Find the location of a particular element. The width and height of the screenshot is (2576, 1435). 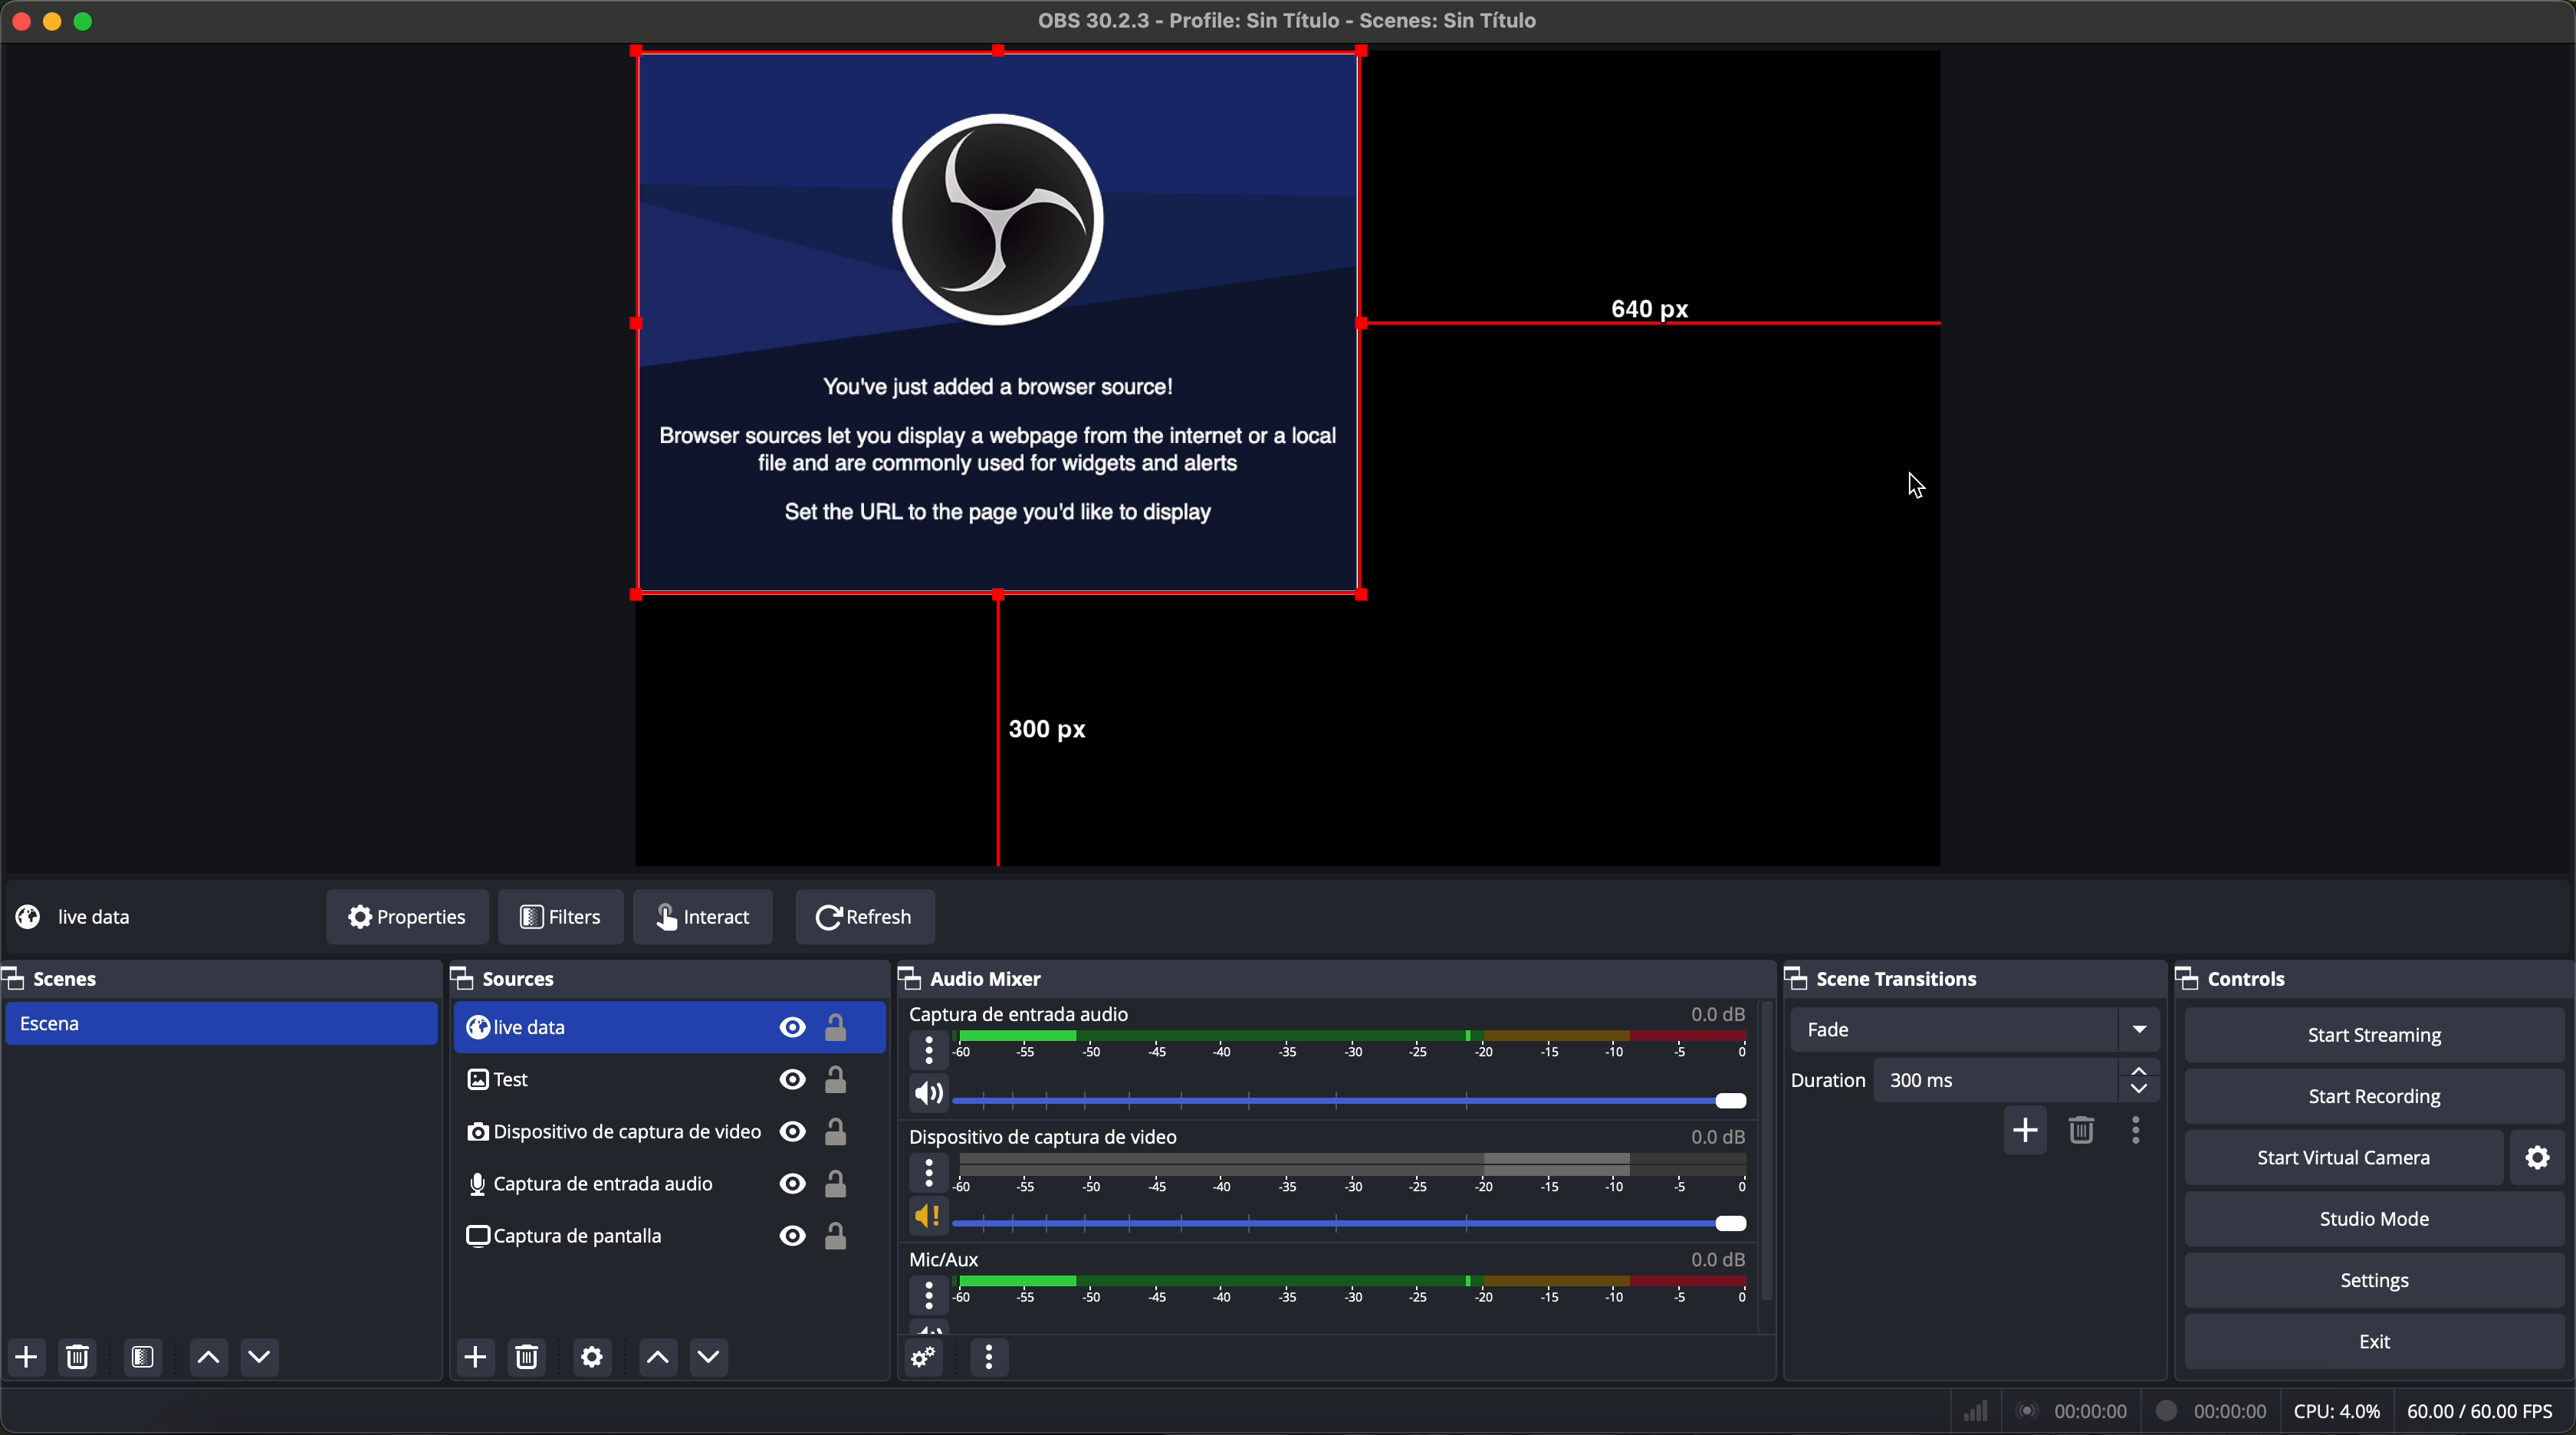

screenshot is located at coordinates (649, 1238).